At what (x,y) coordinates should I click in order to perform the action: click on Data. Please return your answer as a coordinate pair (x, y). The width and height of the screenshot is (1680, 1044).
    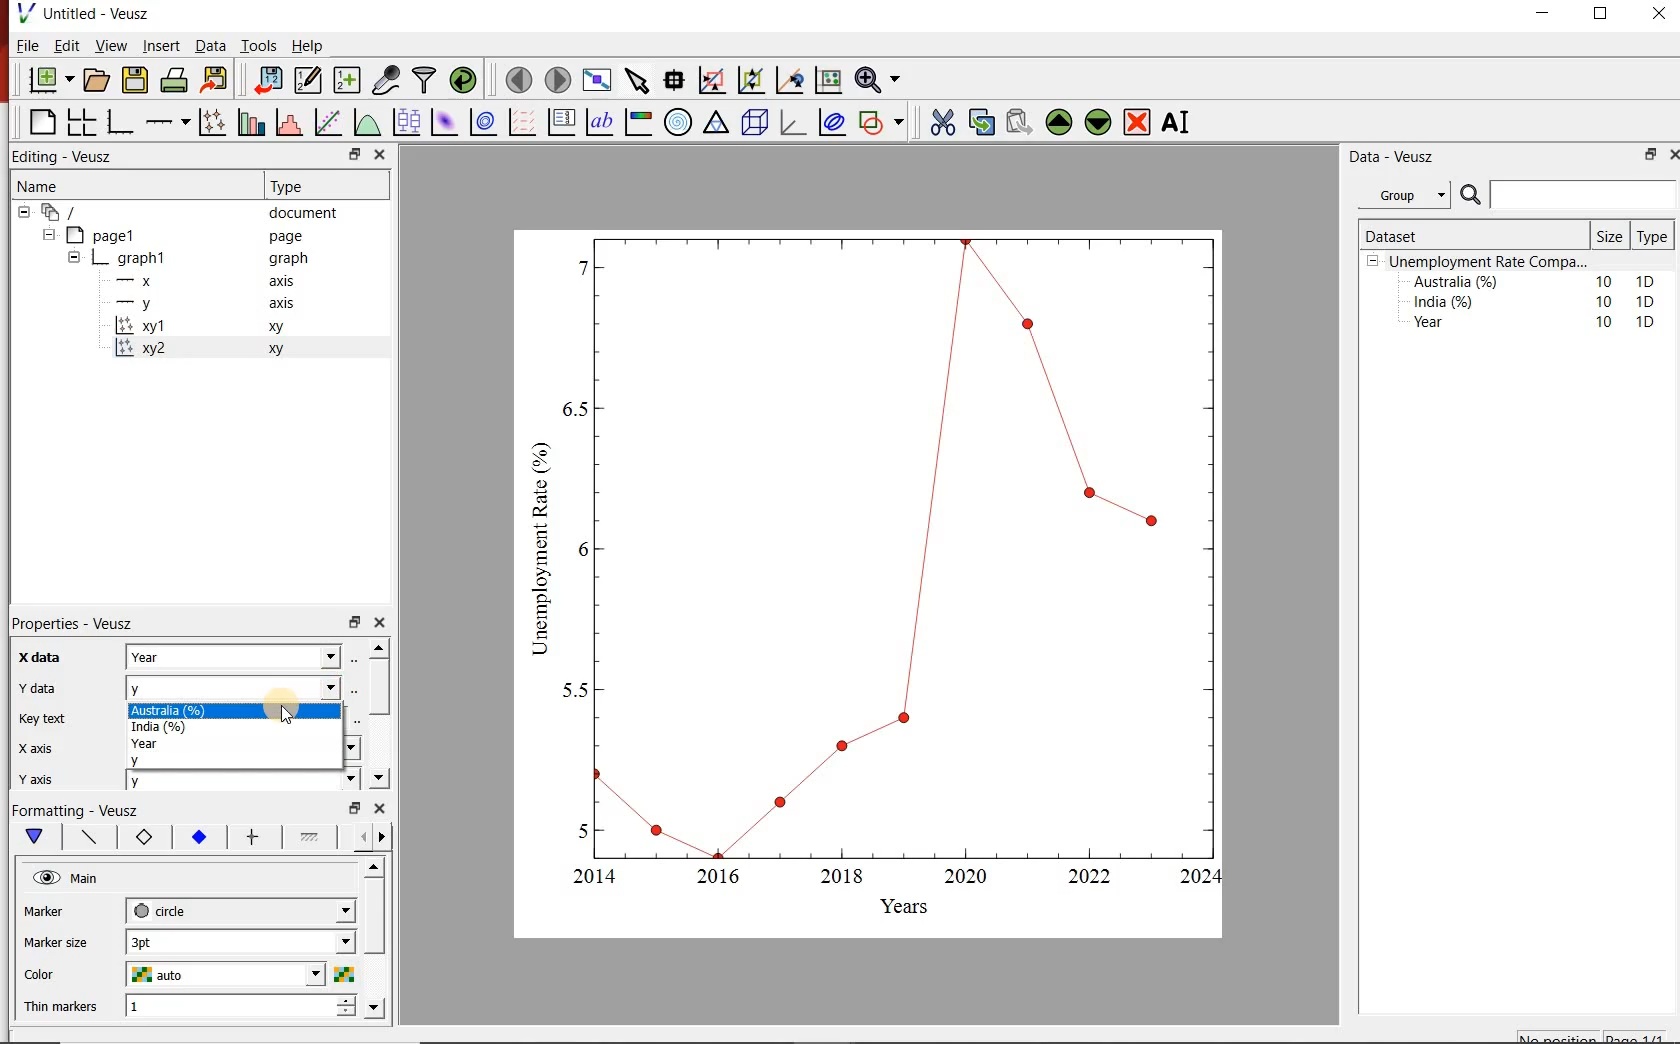
    Looking at the image, I should click on (211, 46).